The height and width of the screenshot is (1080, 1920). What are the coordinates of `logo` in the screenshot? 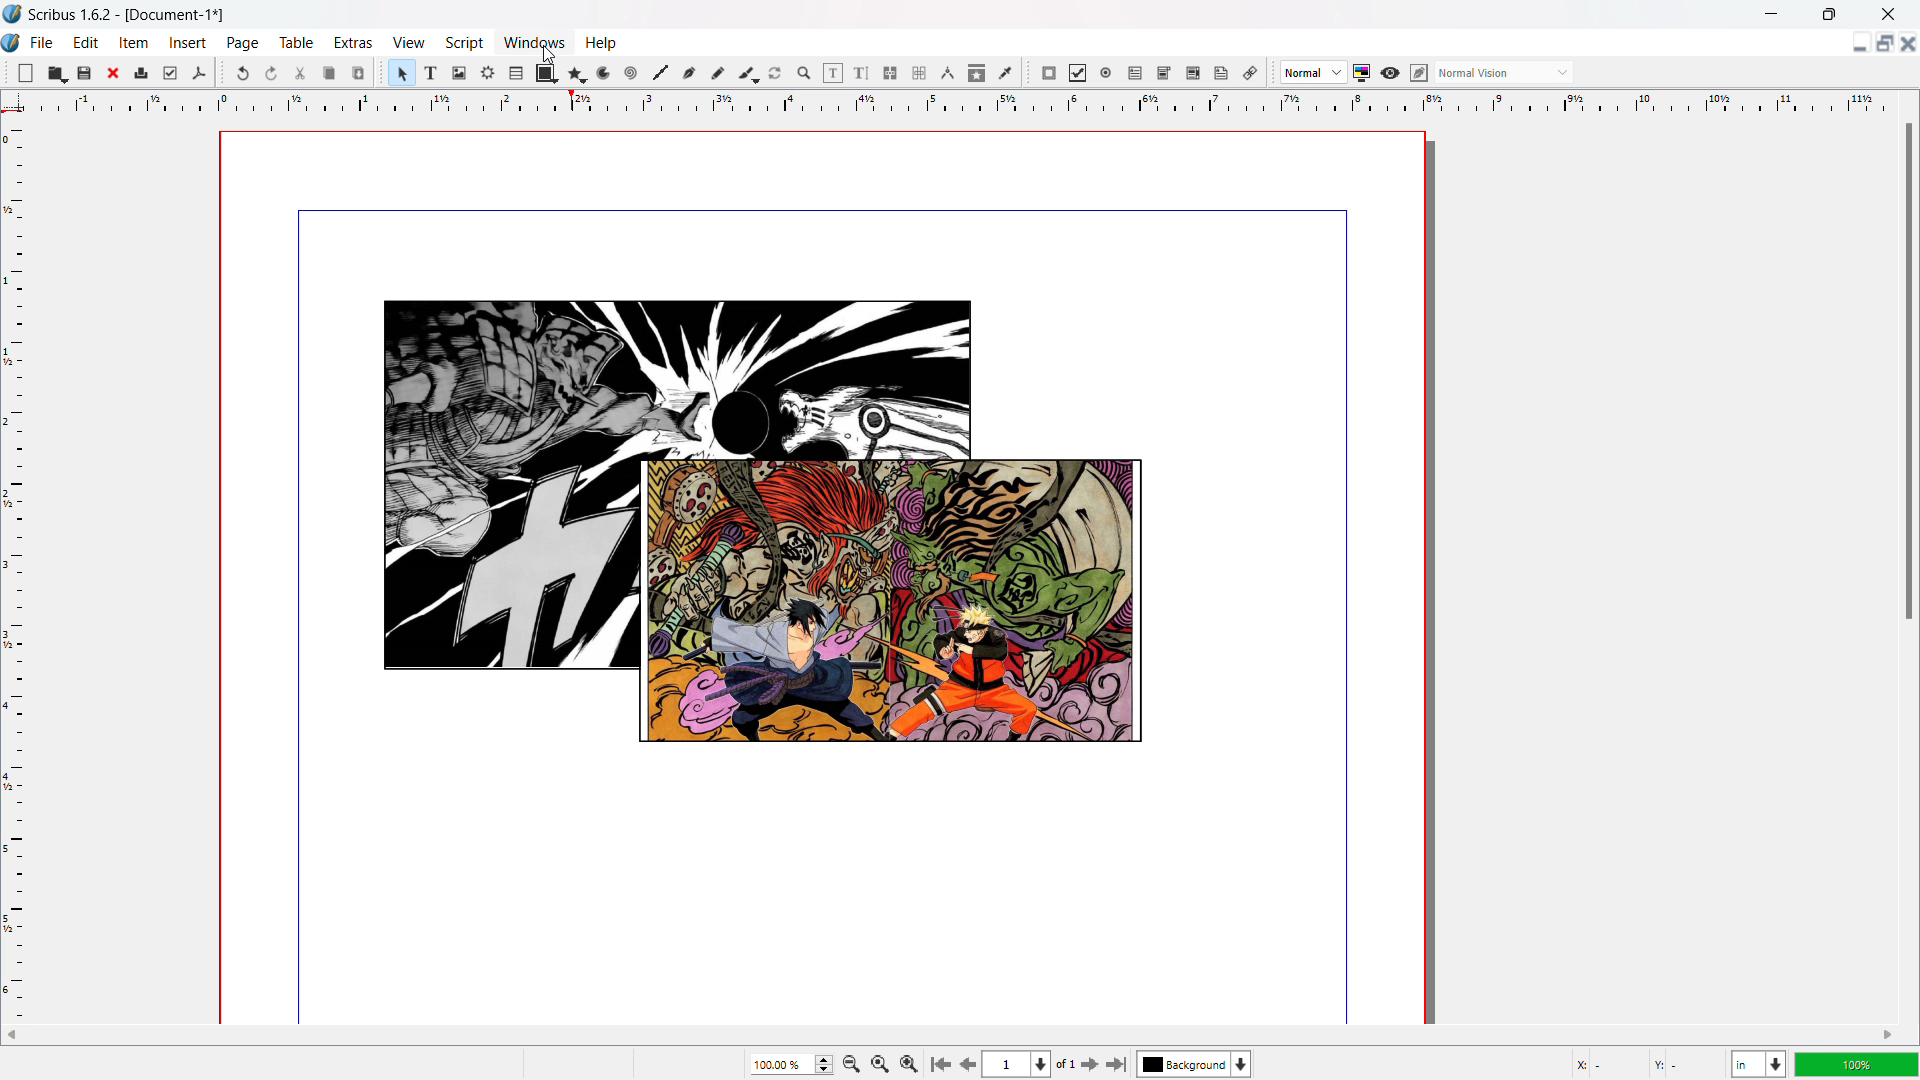 It's located at (12, 41).